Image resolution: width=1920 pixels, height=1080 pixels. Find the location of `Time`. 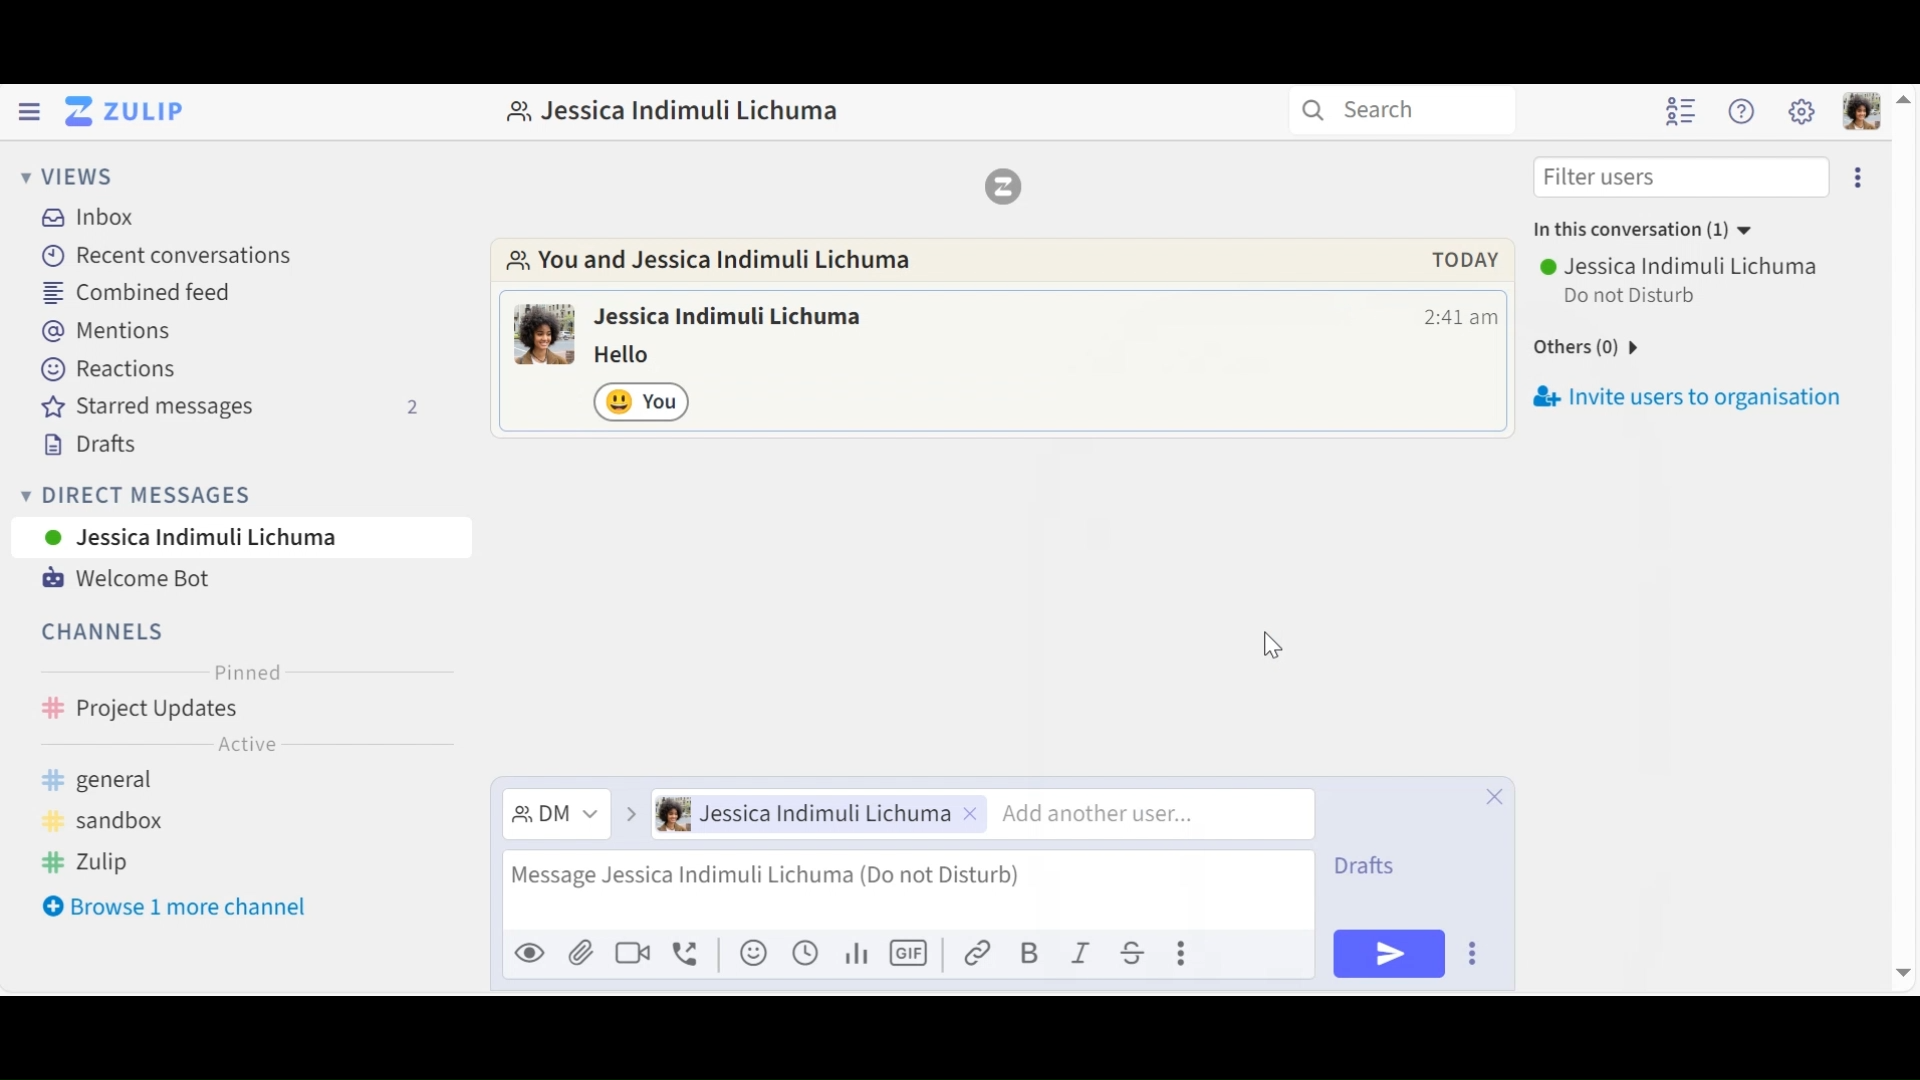

Time is located at coordinates (1462, 316).